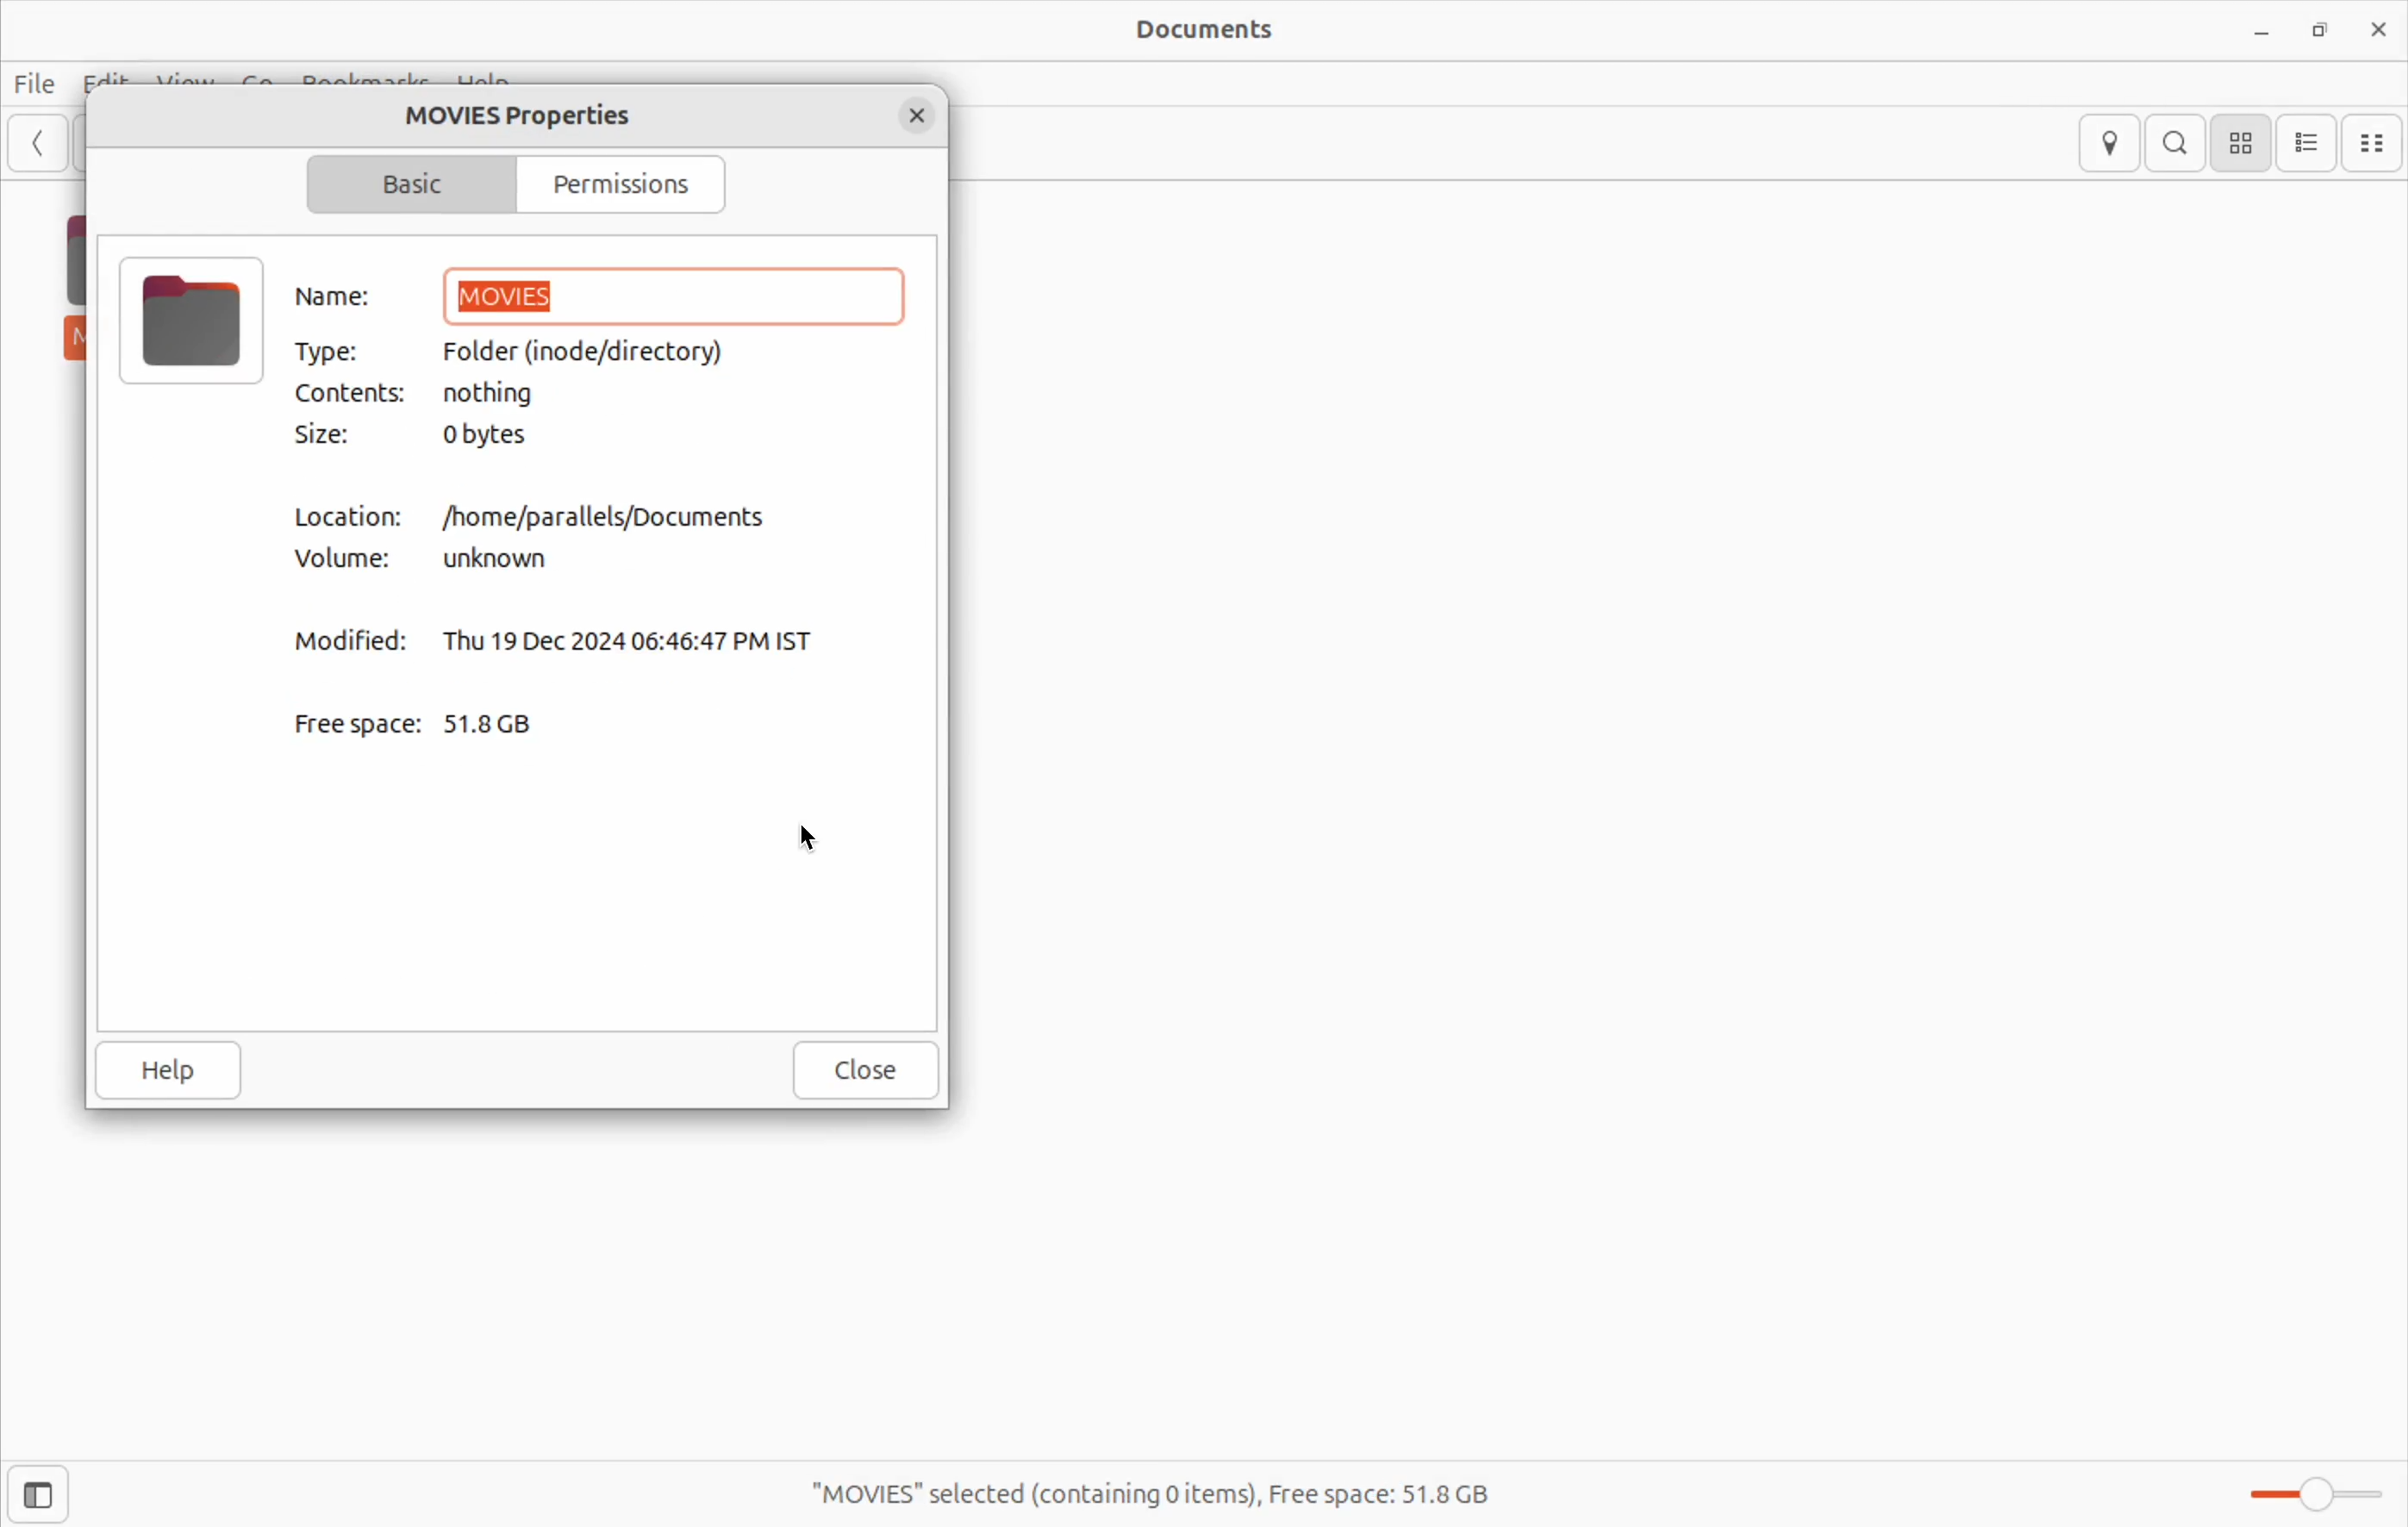  What do you see at coordinates (508, 724) in the screenshot?
I see `51.8 gb` at bounding box center [508, 724].